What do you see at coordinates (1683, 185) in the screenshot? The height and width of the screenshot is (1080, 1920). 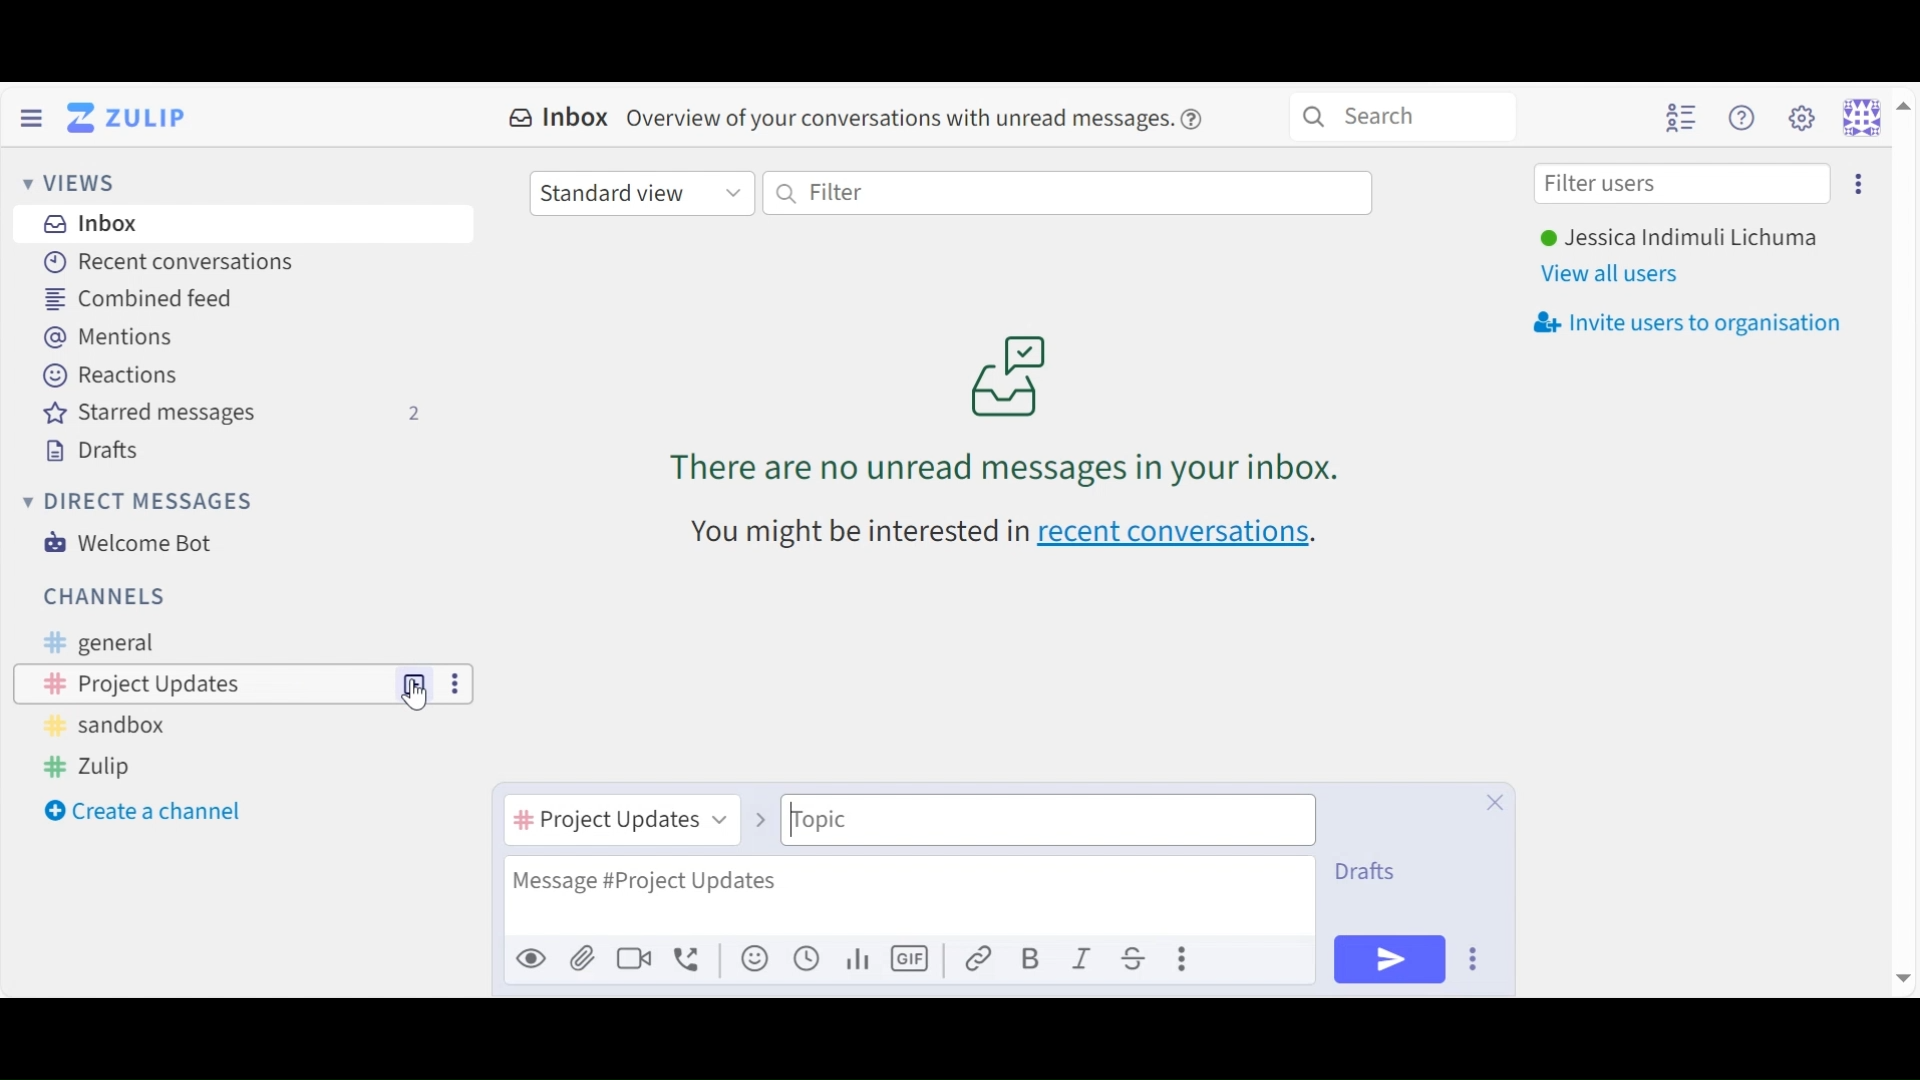 I see `Filter users` at bounding box center [1683, 185].